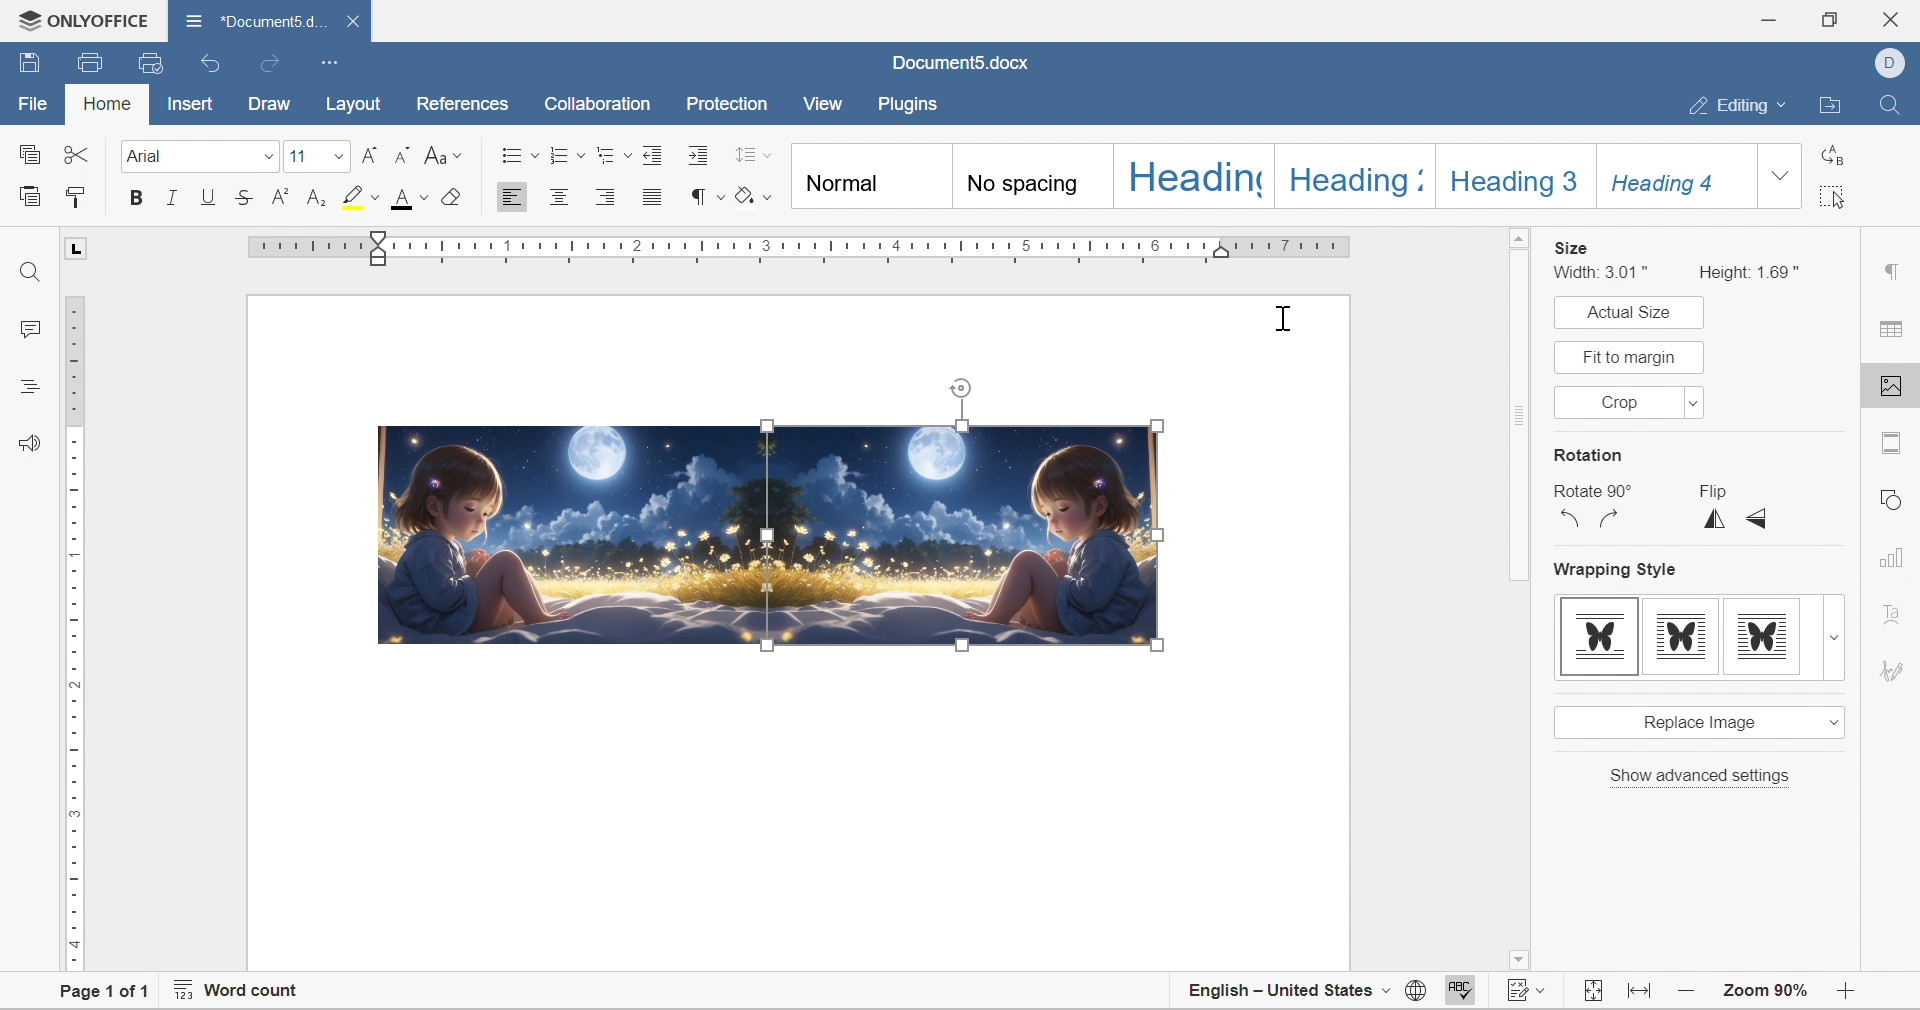 This screenshot has height=1010, width=1920. What do you see at coordinates (1765, 21) in the screenshot?
I see `minimize` at bounding box center [1765, 21].